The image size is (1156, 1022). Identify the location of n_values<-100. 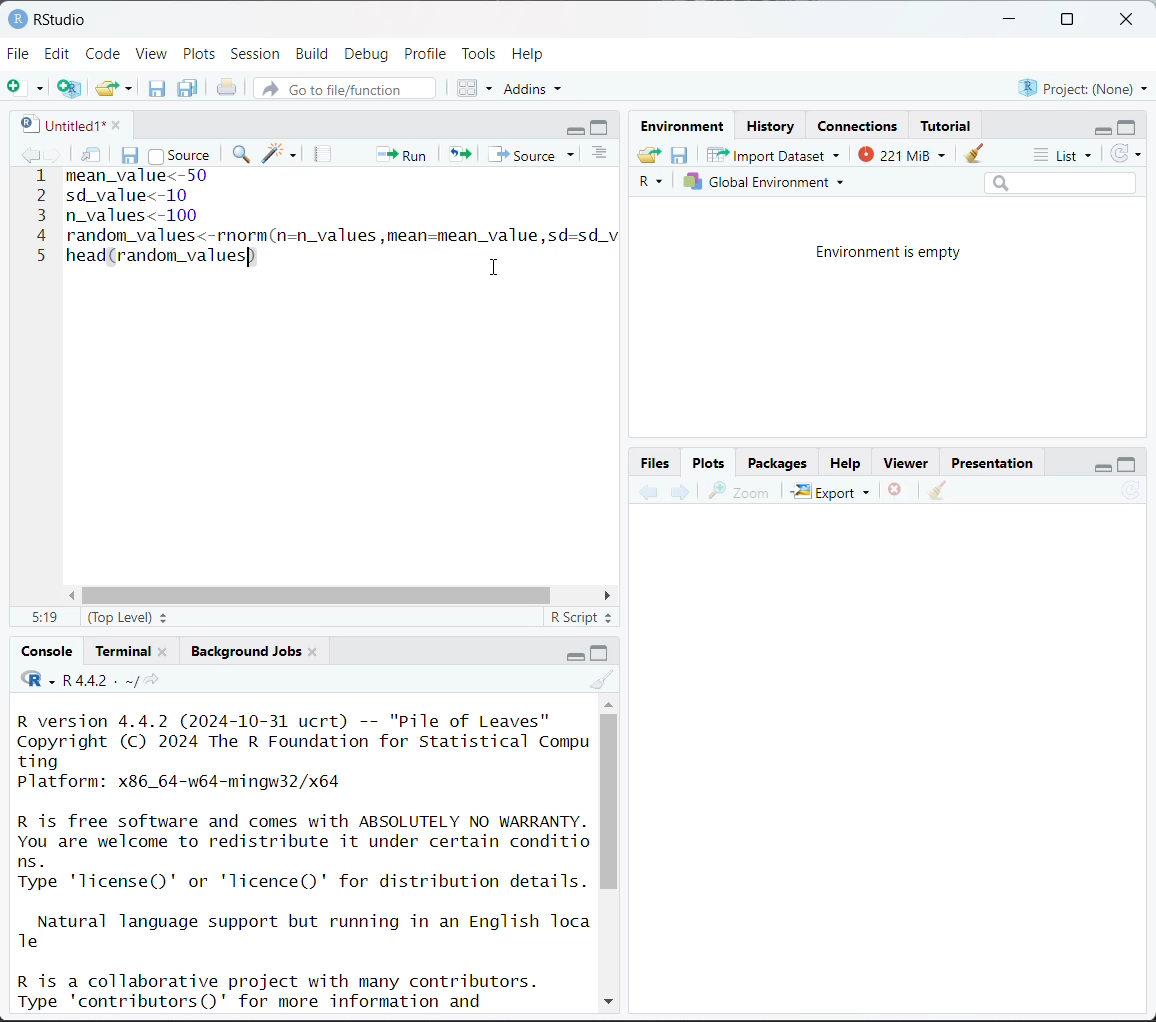
(134, 215).